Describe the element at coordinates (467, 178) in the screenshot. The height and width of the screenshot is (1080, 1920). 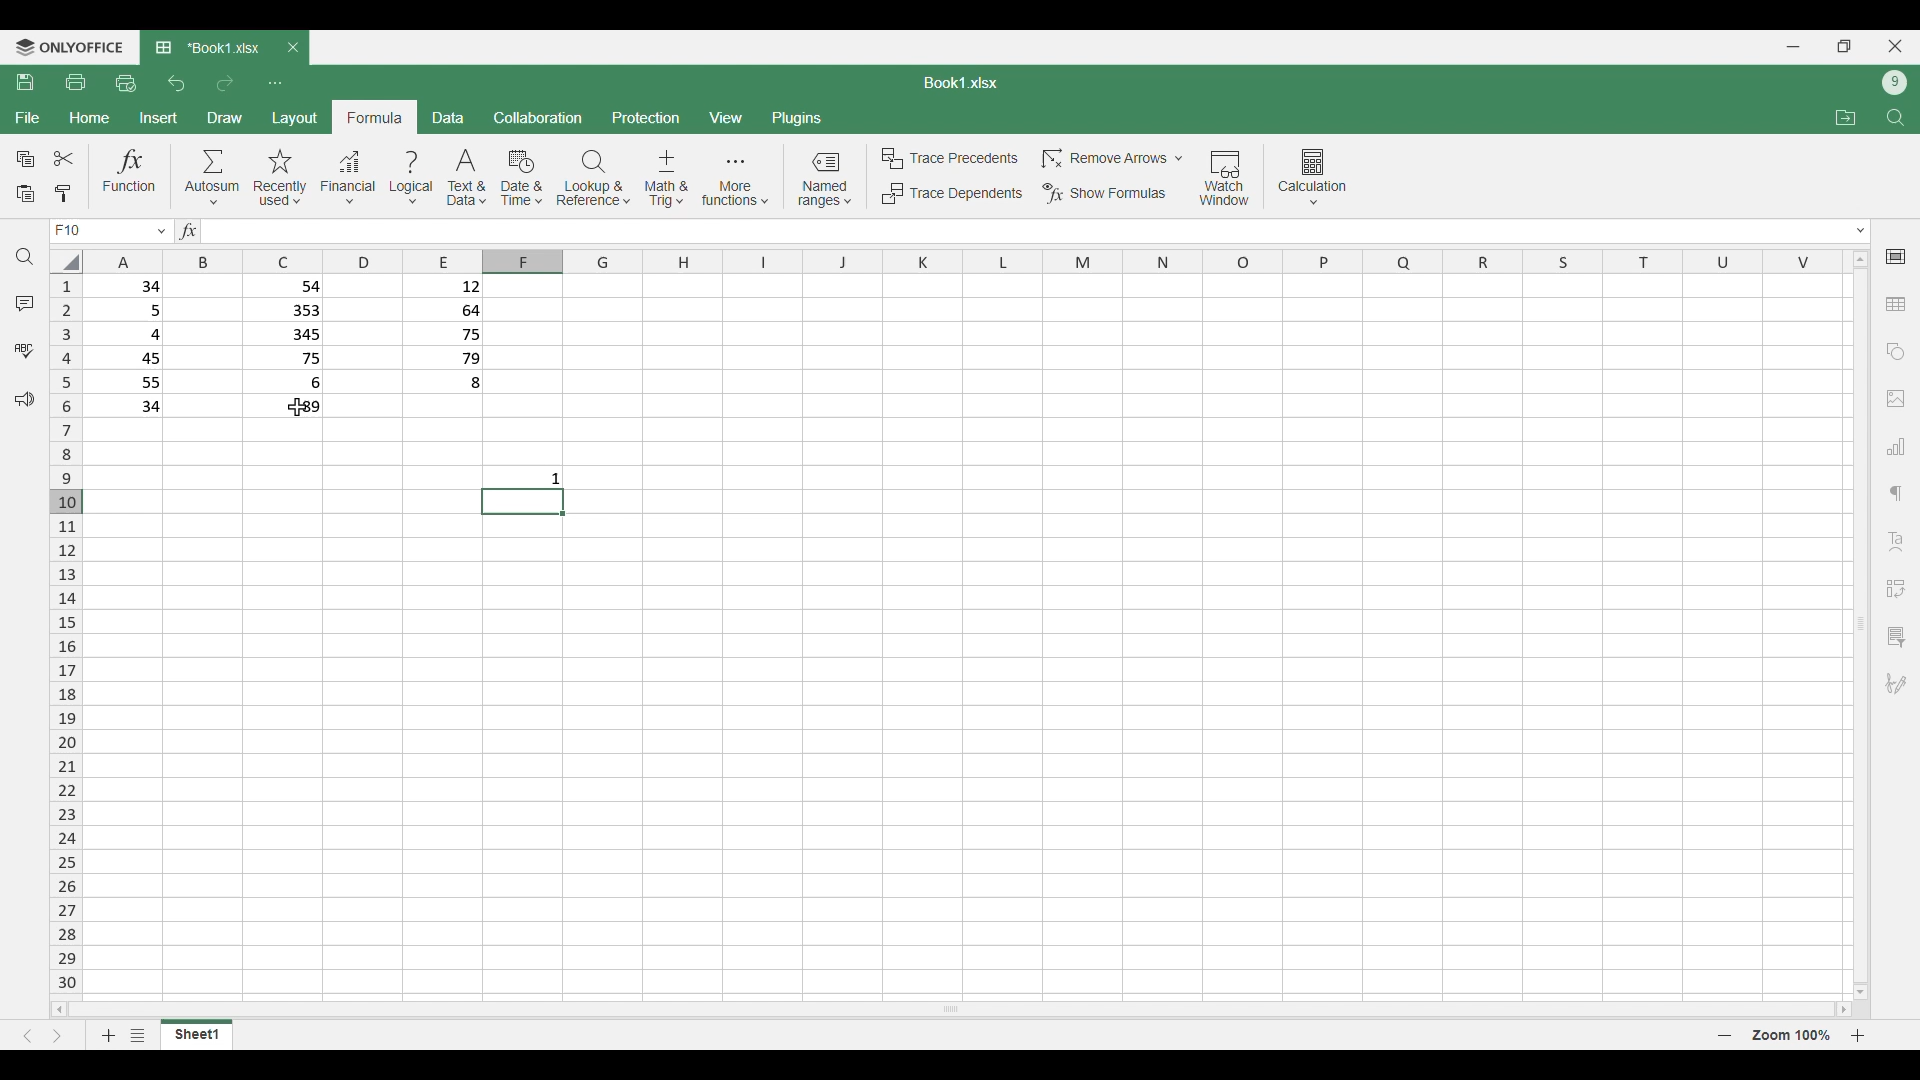
I see `Text and data` at that location.